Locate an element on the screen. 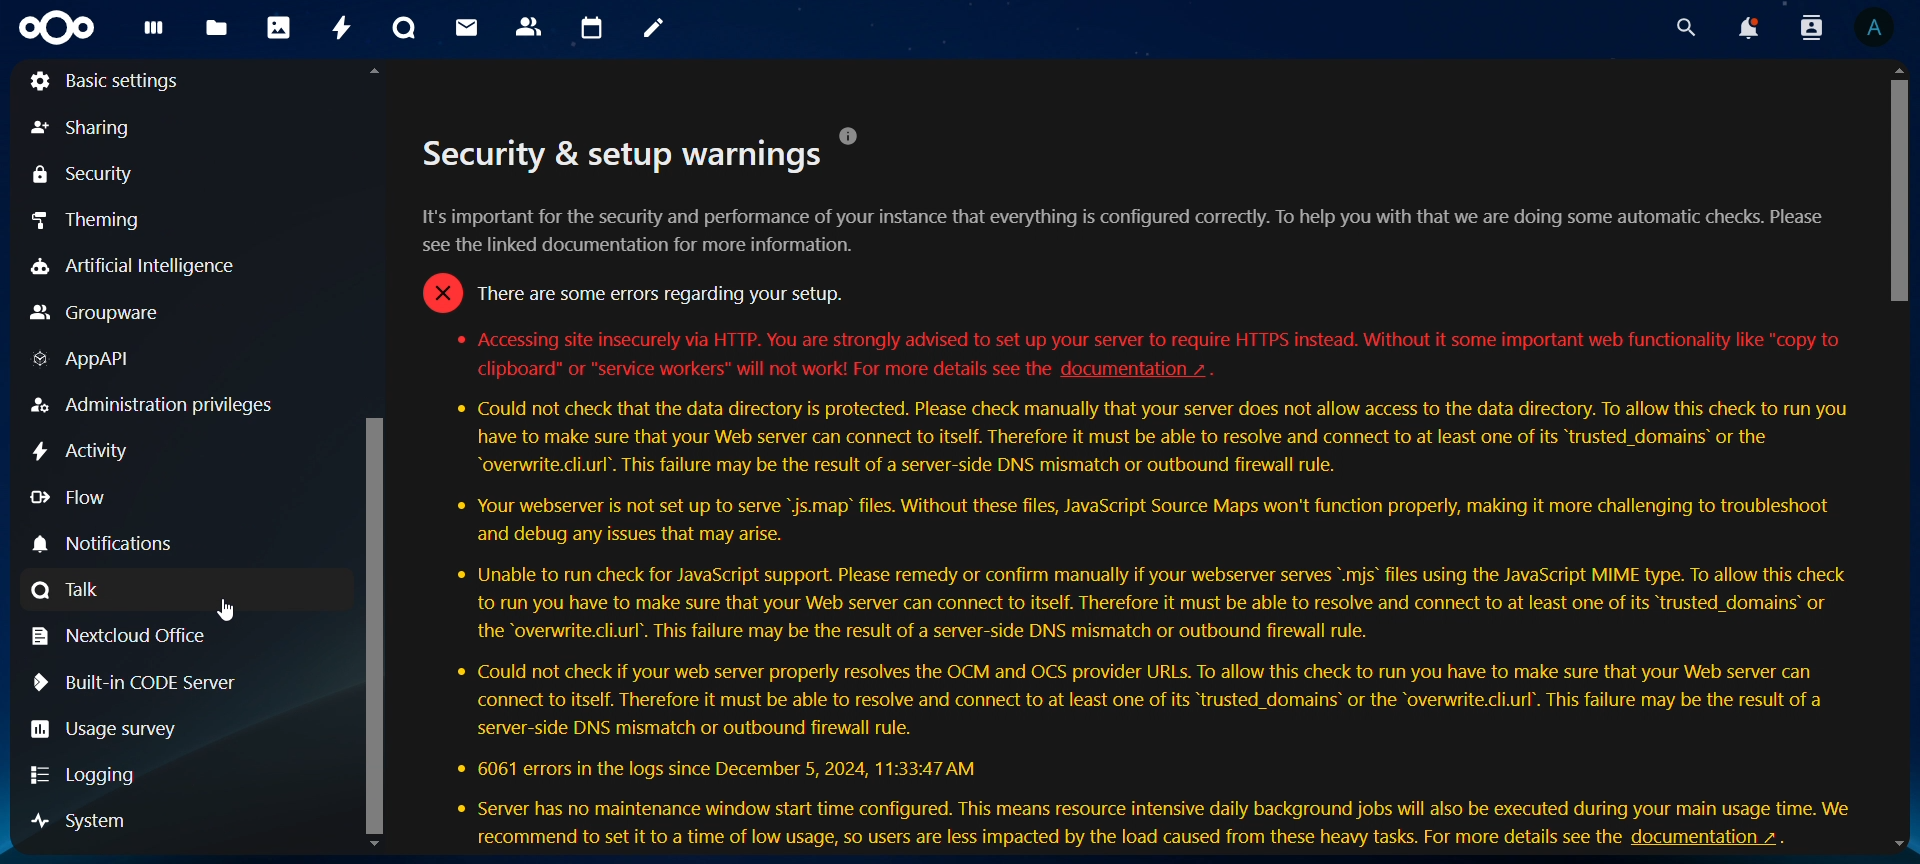  * Your webserver is not set up to serve "js.map’ files. Without these files, JavaScript Source Maps won't function properly, making it more challenging to troubleshoot
and debug any issues that may arise. is located at coordinates (1148, 521).